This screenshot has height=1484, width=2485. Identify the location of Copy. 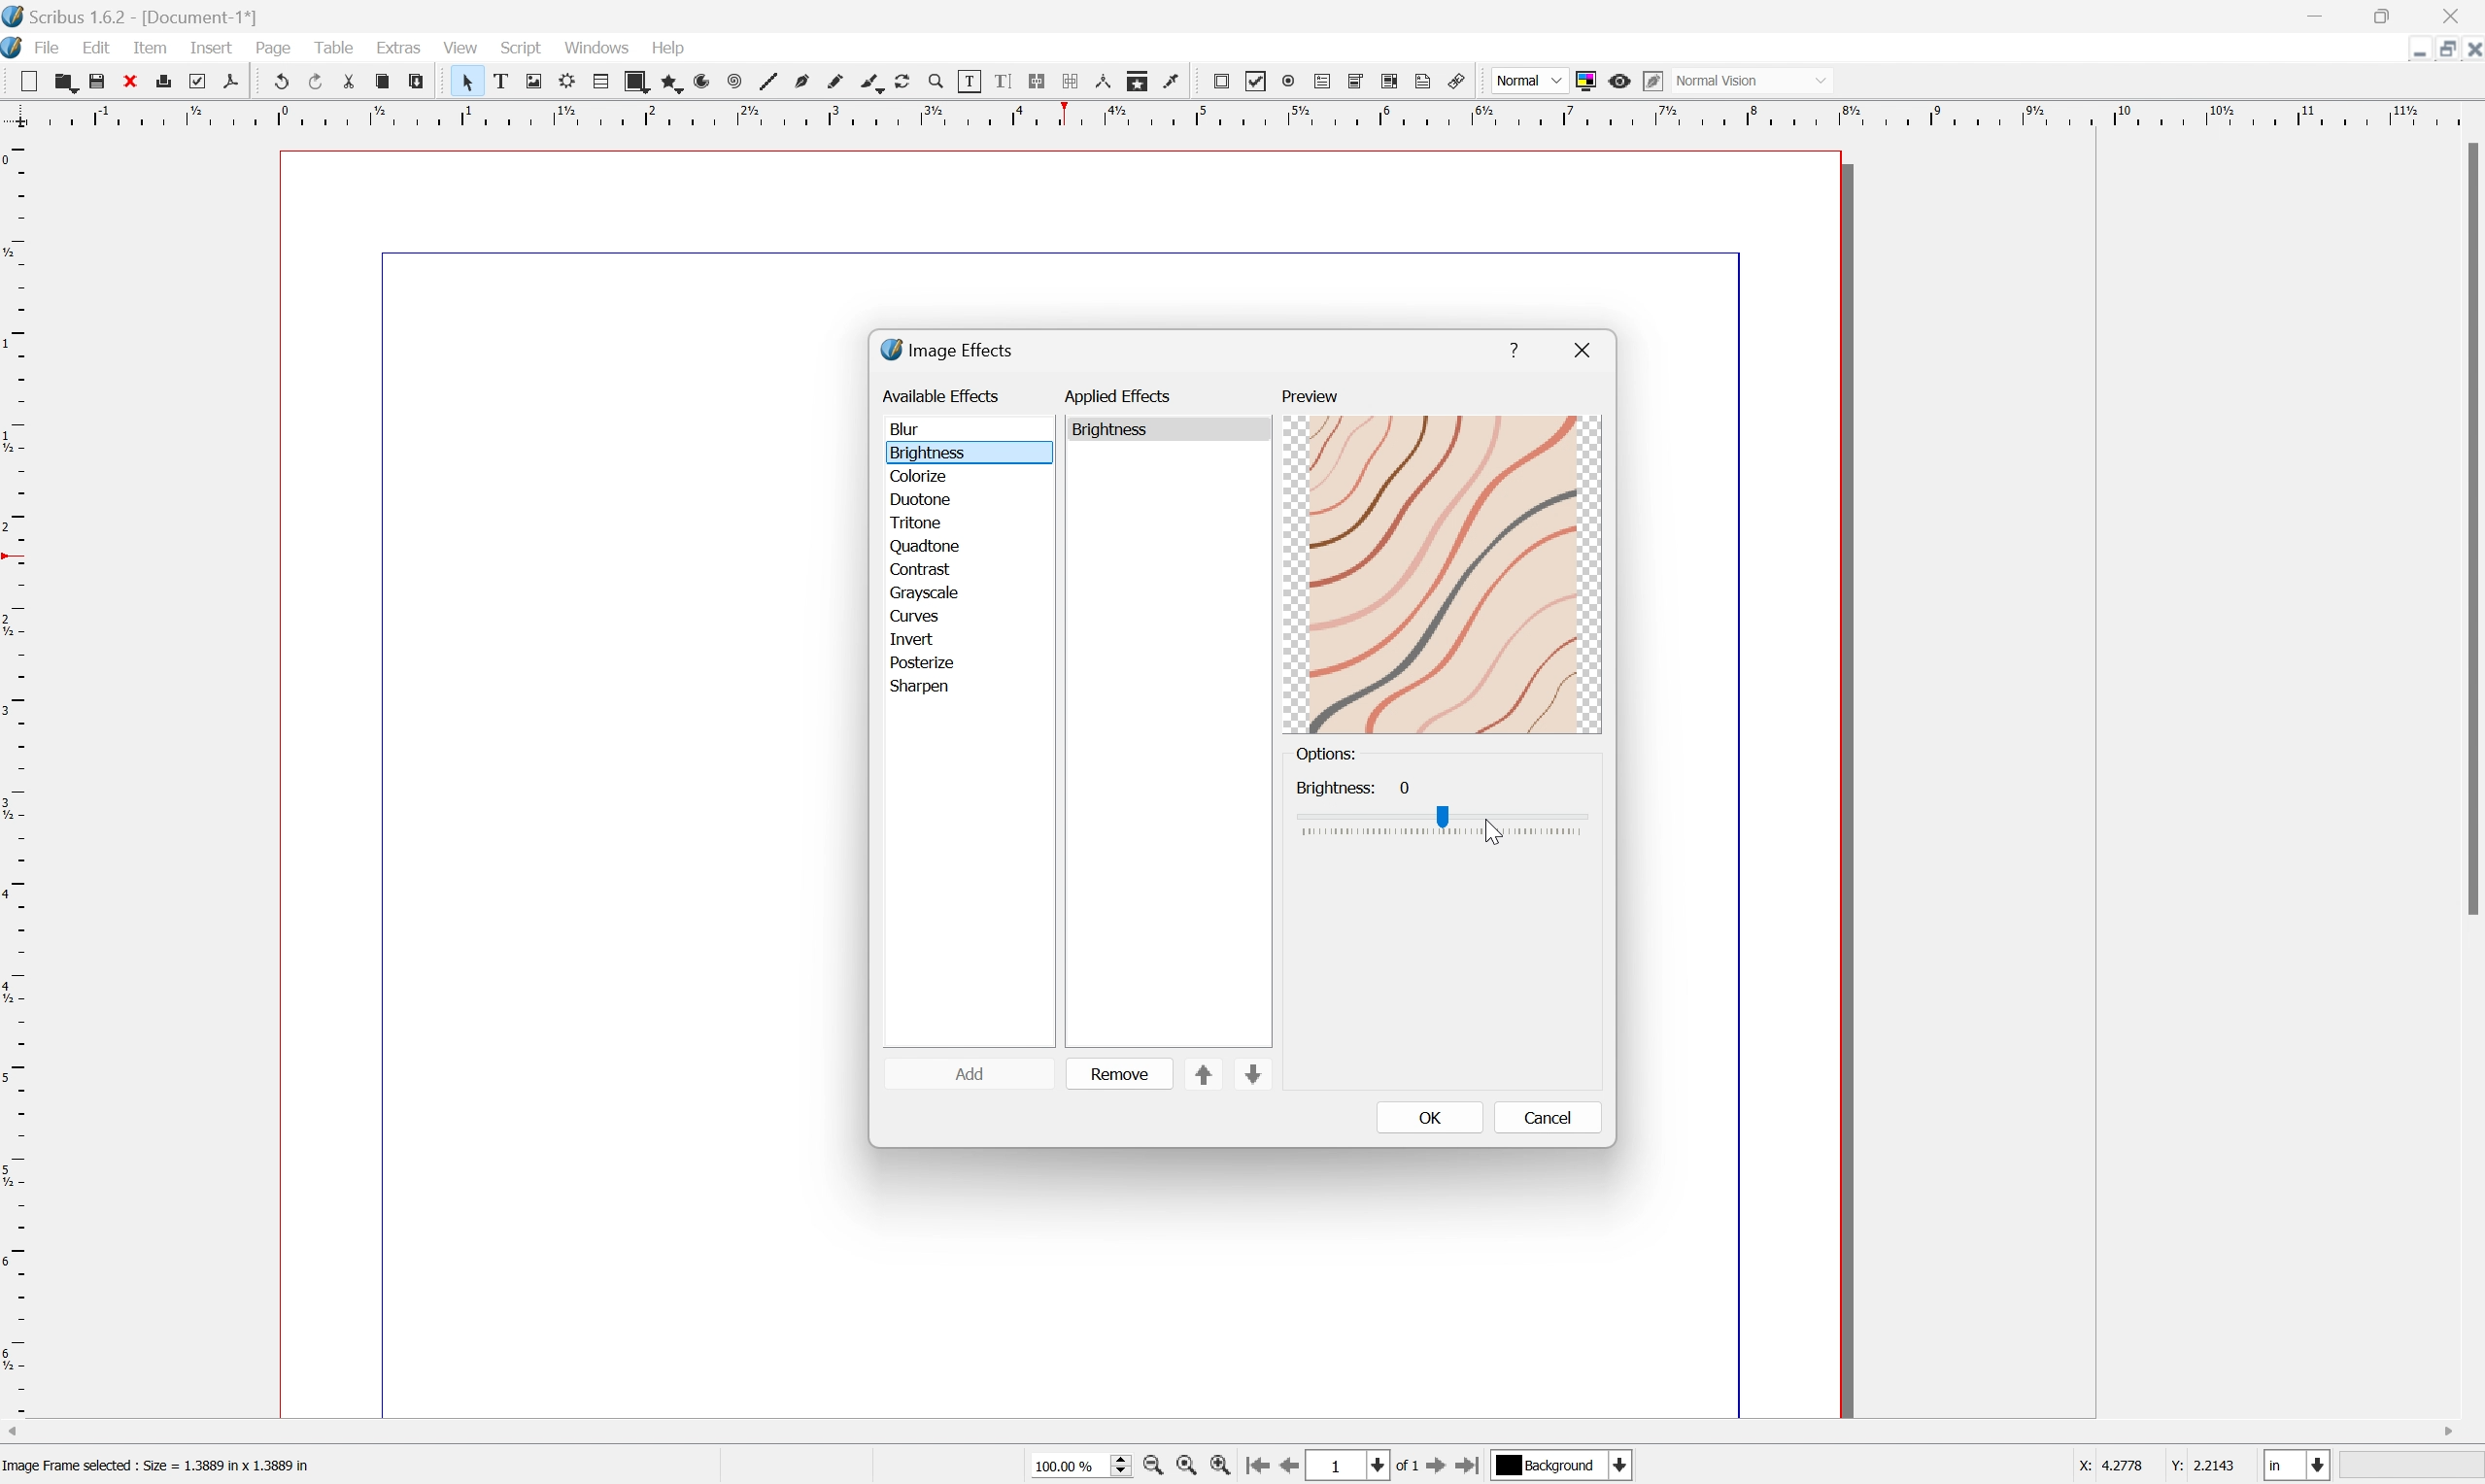
(382, 82).